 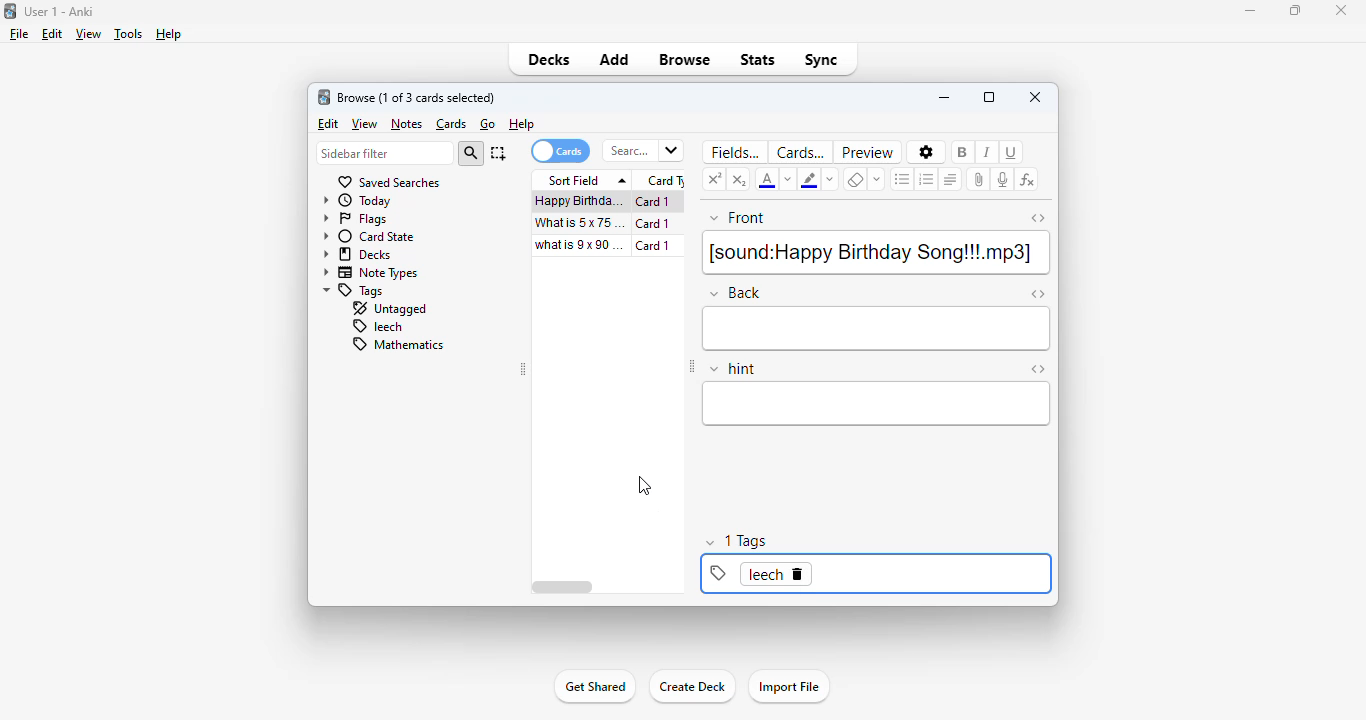 I want to click on happy birthday song!!!, so click(x=579, y=201).